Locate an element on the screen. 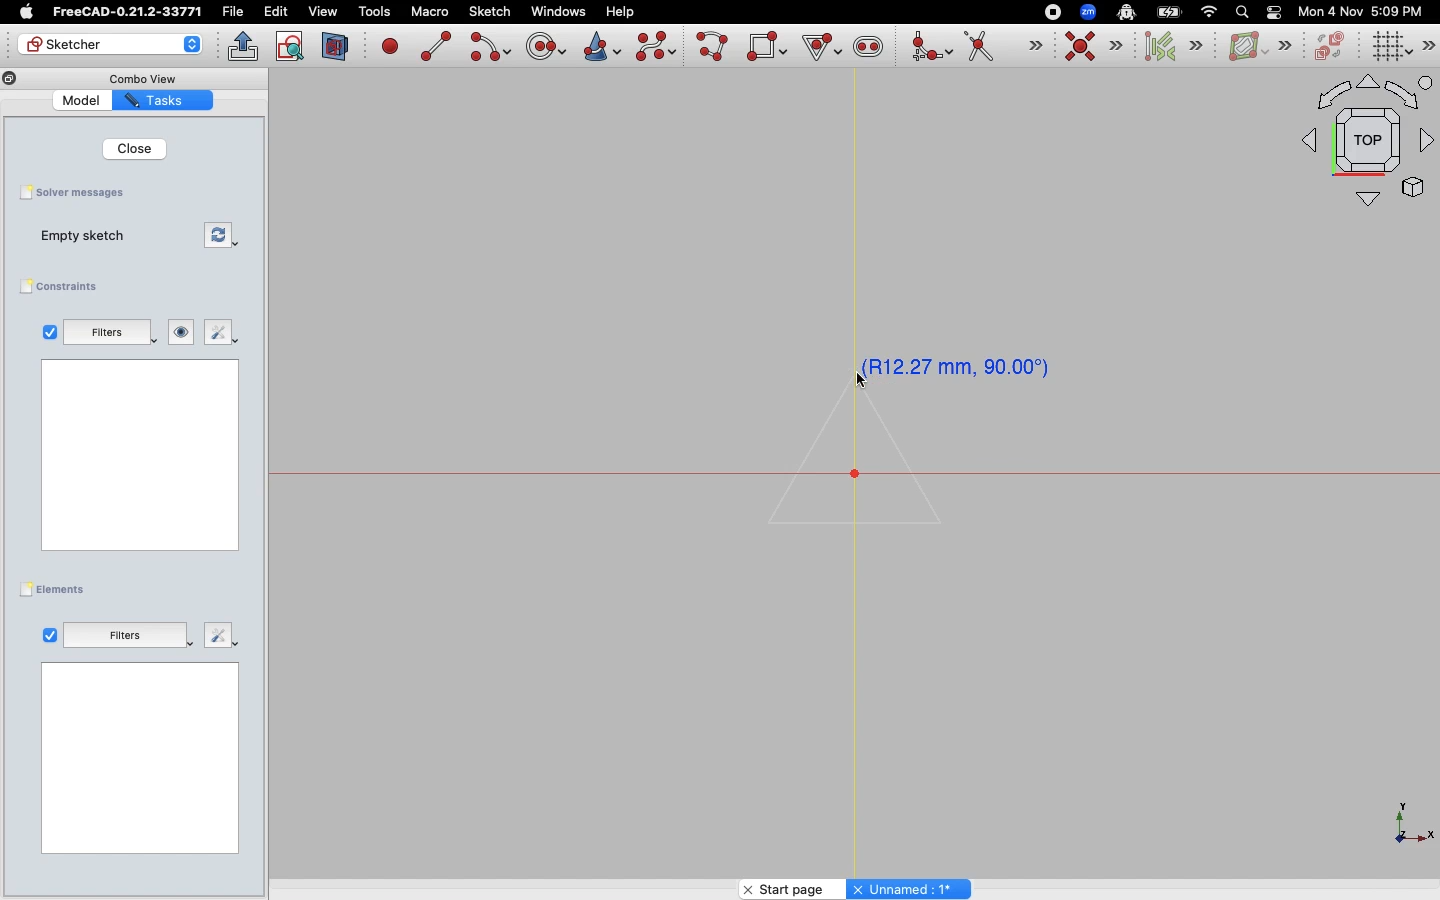  Elements is located at coordinates (58, 589).